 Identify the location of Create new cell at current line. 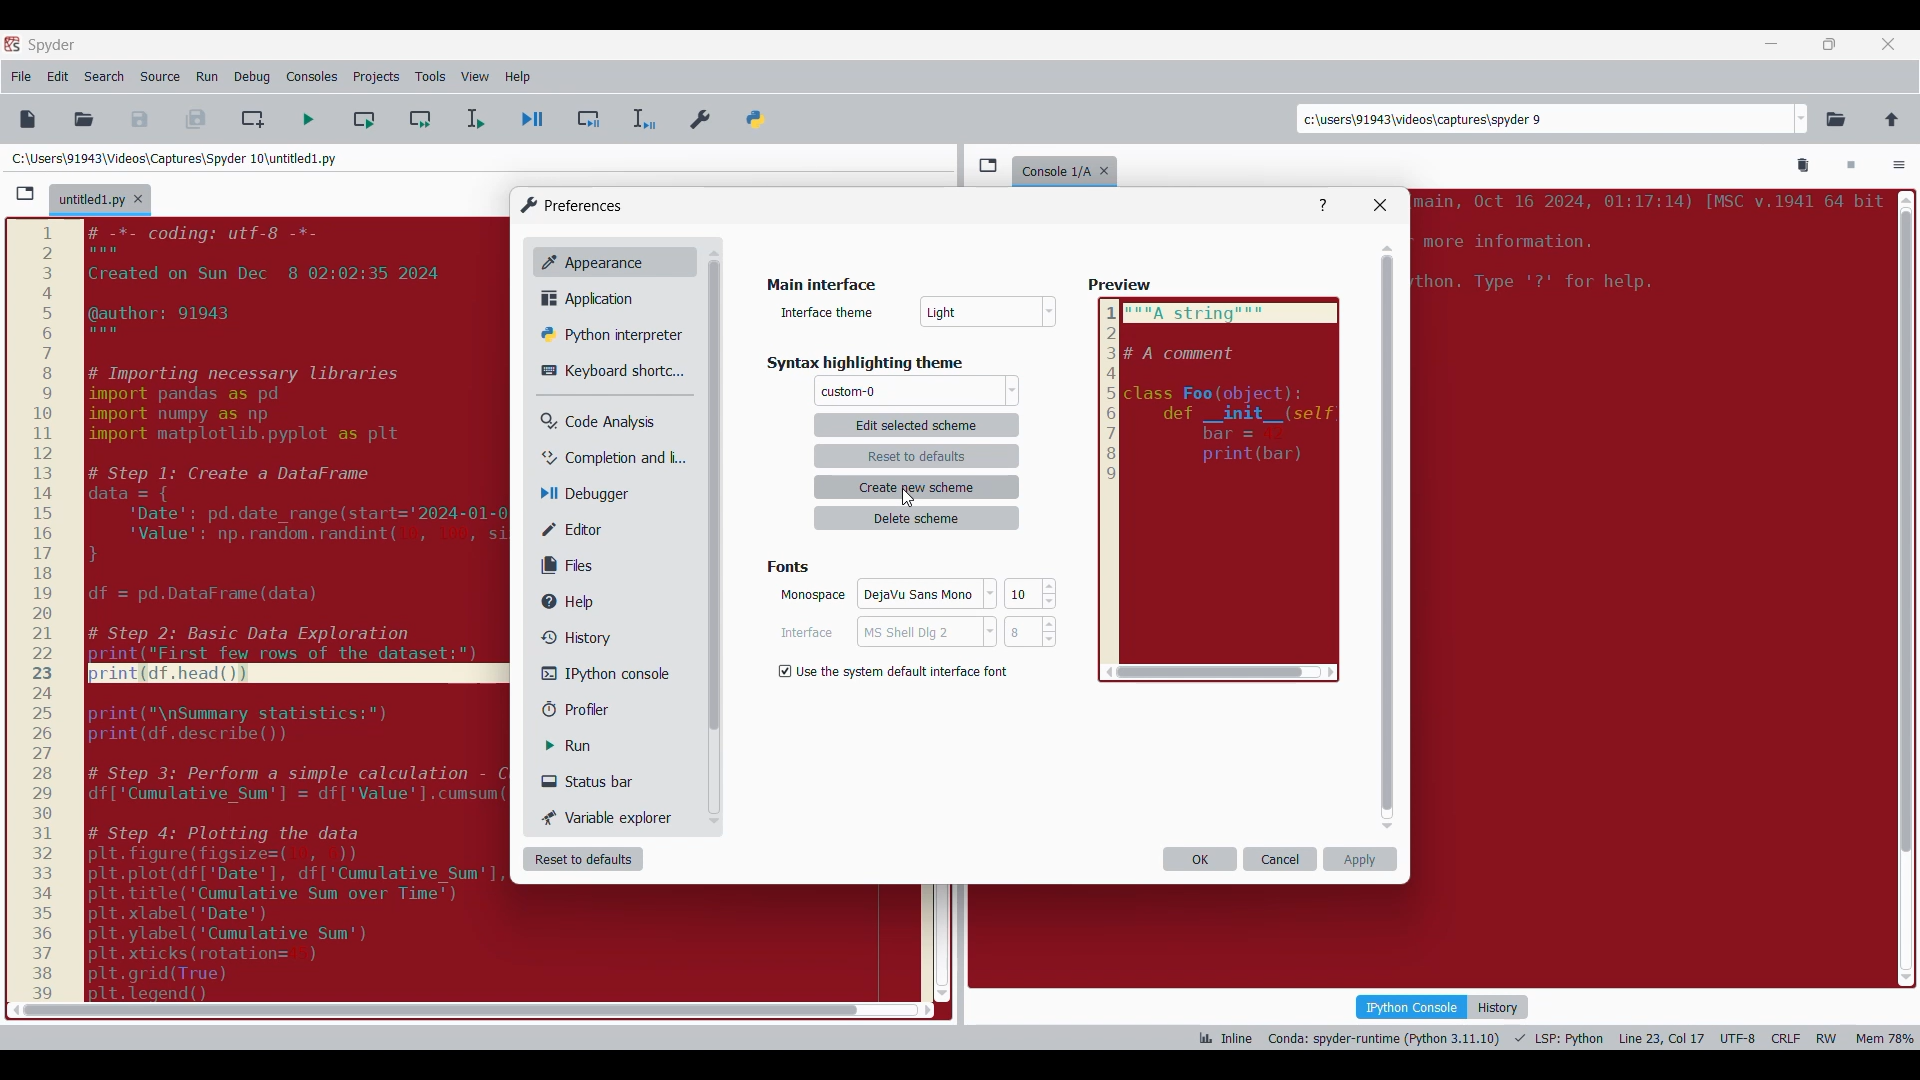
(253, 119).